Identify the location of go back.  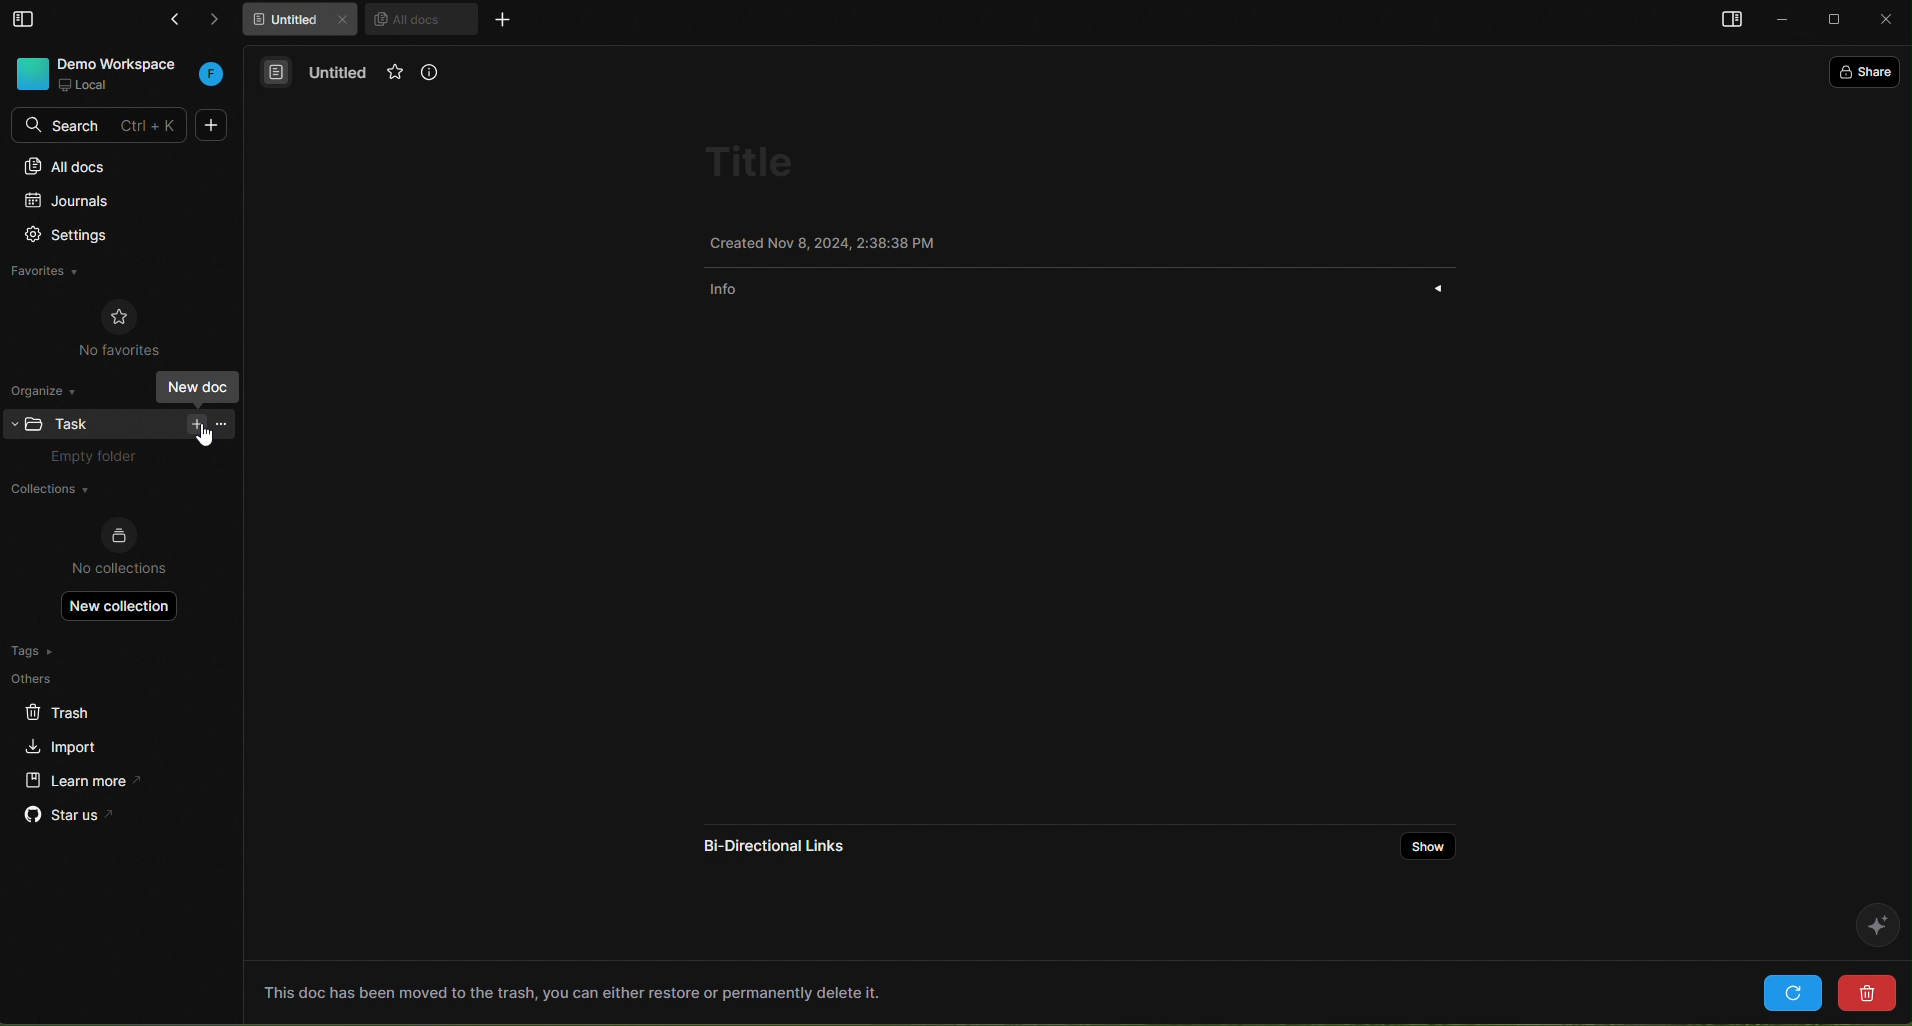
(170, 23).